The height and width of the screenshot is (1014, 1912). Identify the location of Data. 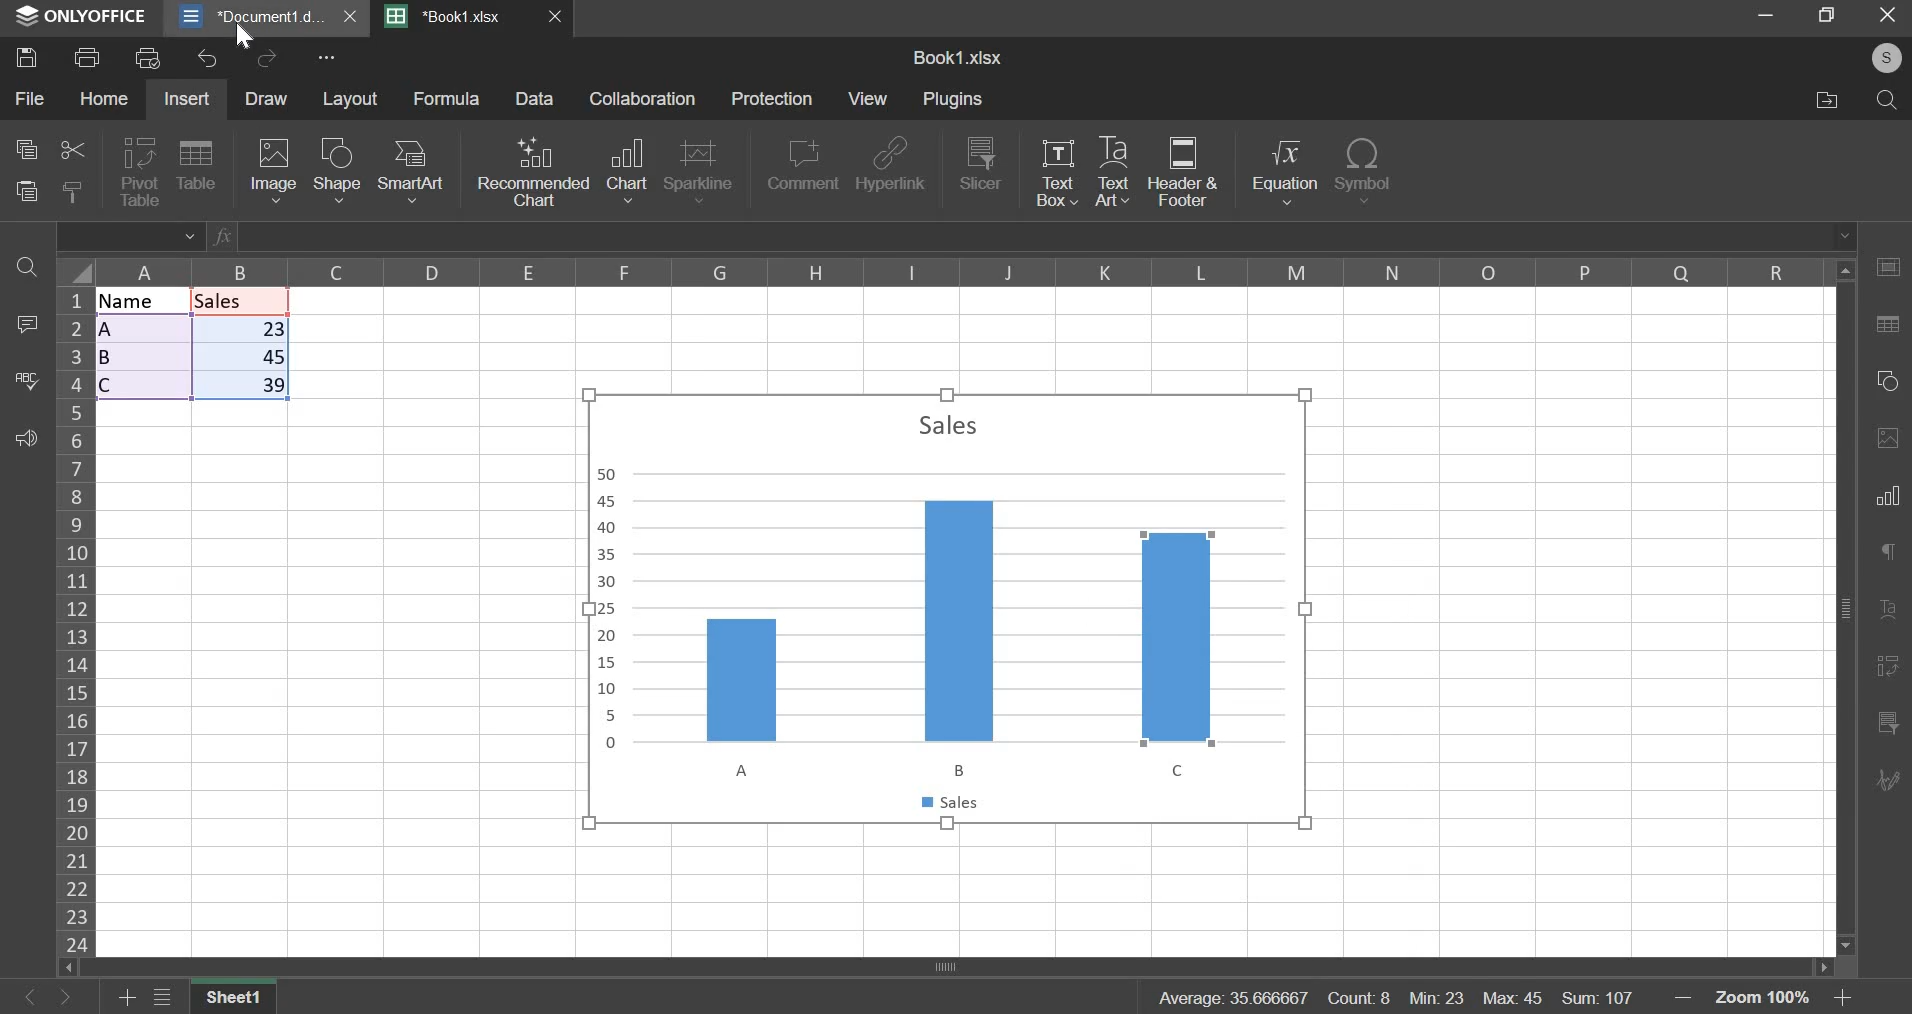
(536, 99).